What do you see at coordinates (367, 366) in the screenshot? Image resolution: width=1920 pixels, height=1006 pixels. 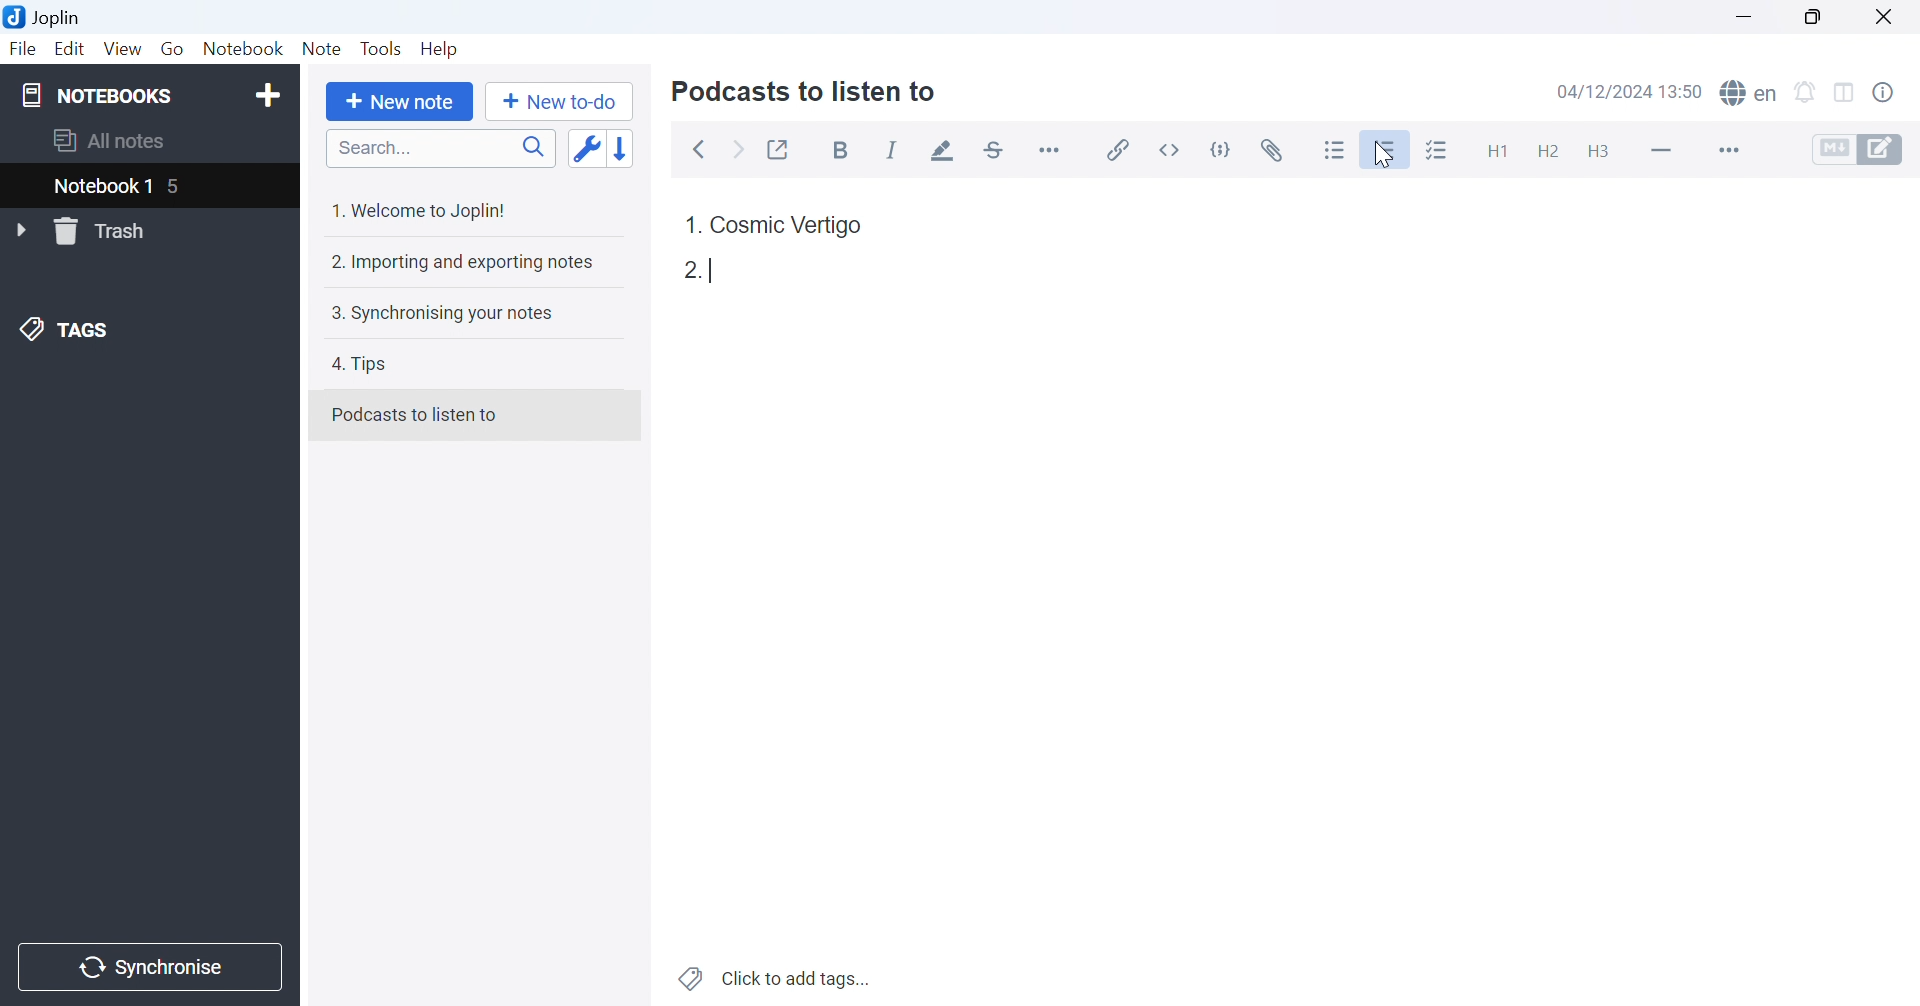 I see `4. Tips` at bounding box center [367, 366].